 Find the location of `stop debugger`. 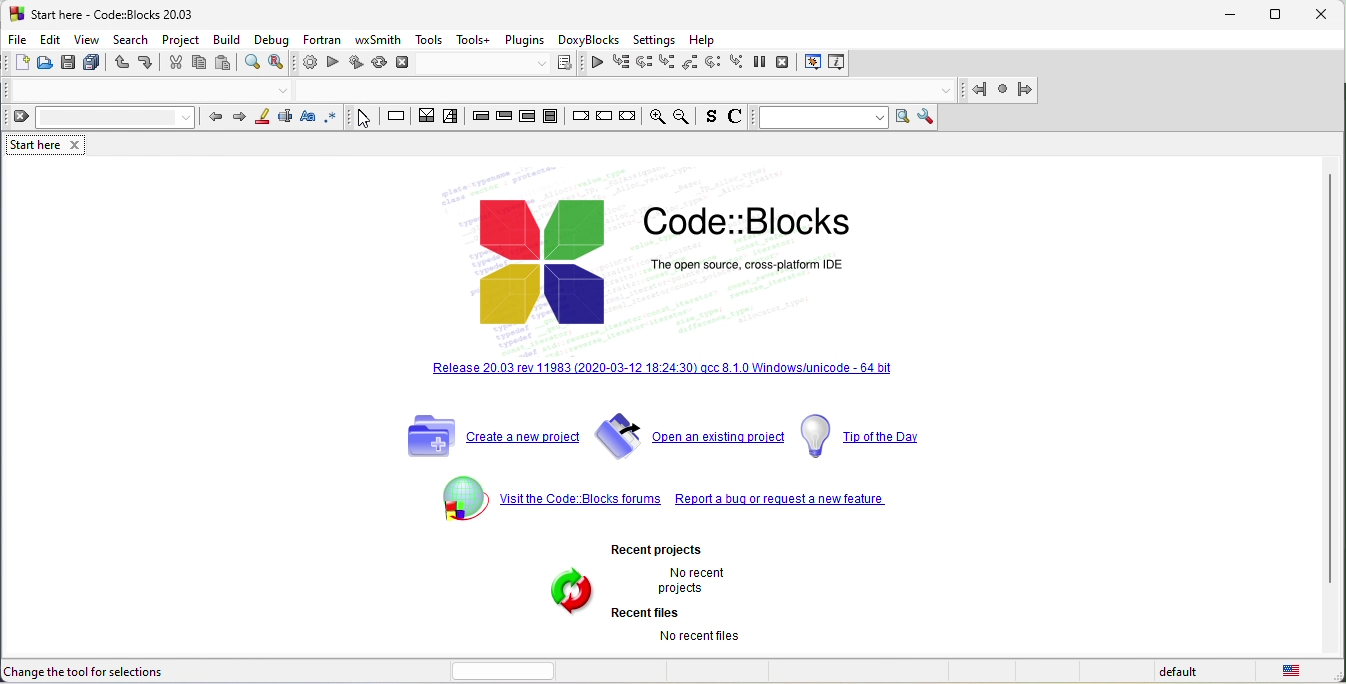

stop debugger is located at coordinates (787, 64).